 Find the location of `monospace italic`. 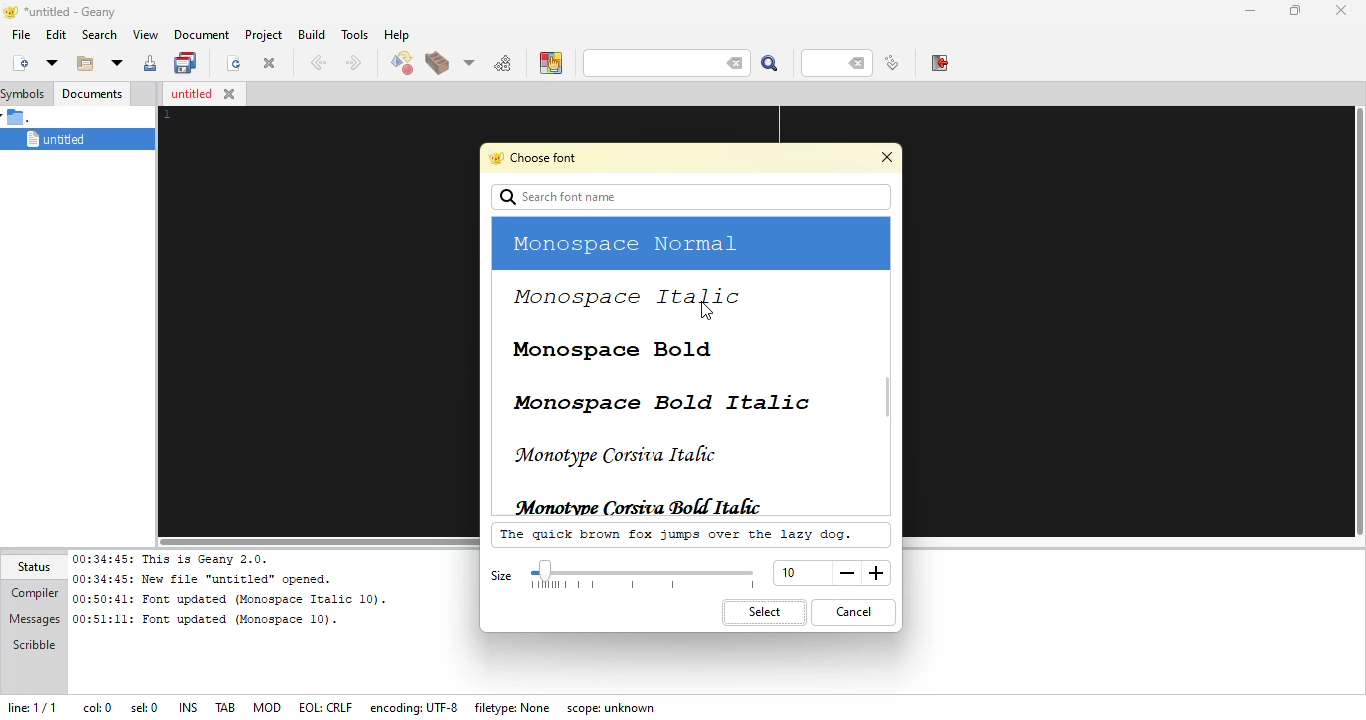

monospace italic is located at coordinates (626, 297).